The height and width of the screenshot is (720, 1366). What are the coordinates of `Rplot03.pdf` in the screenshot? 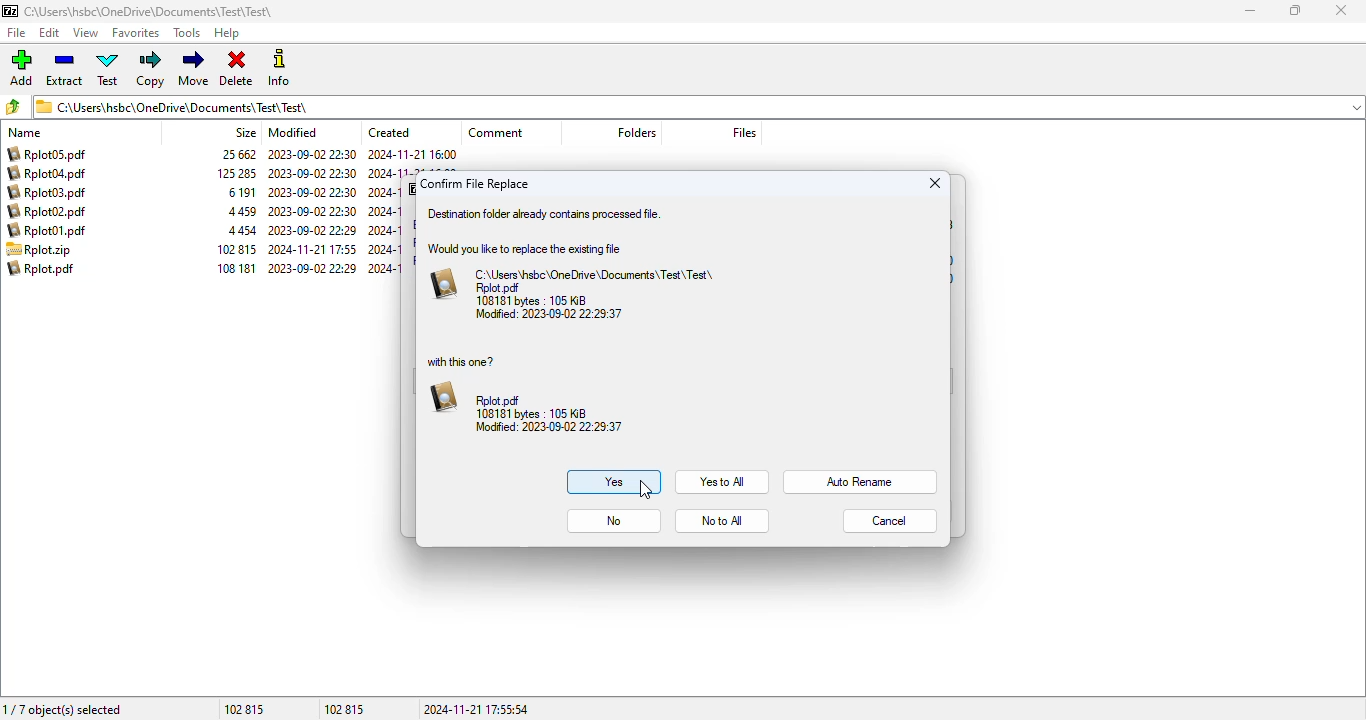 It's located at (50, 192).